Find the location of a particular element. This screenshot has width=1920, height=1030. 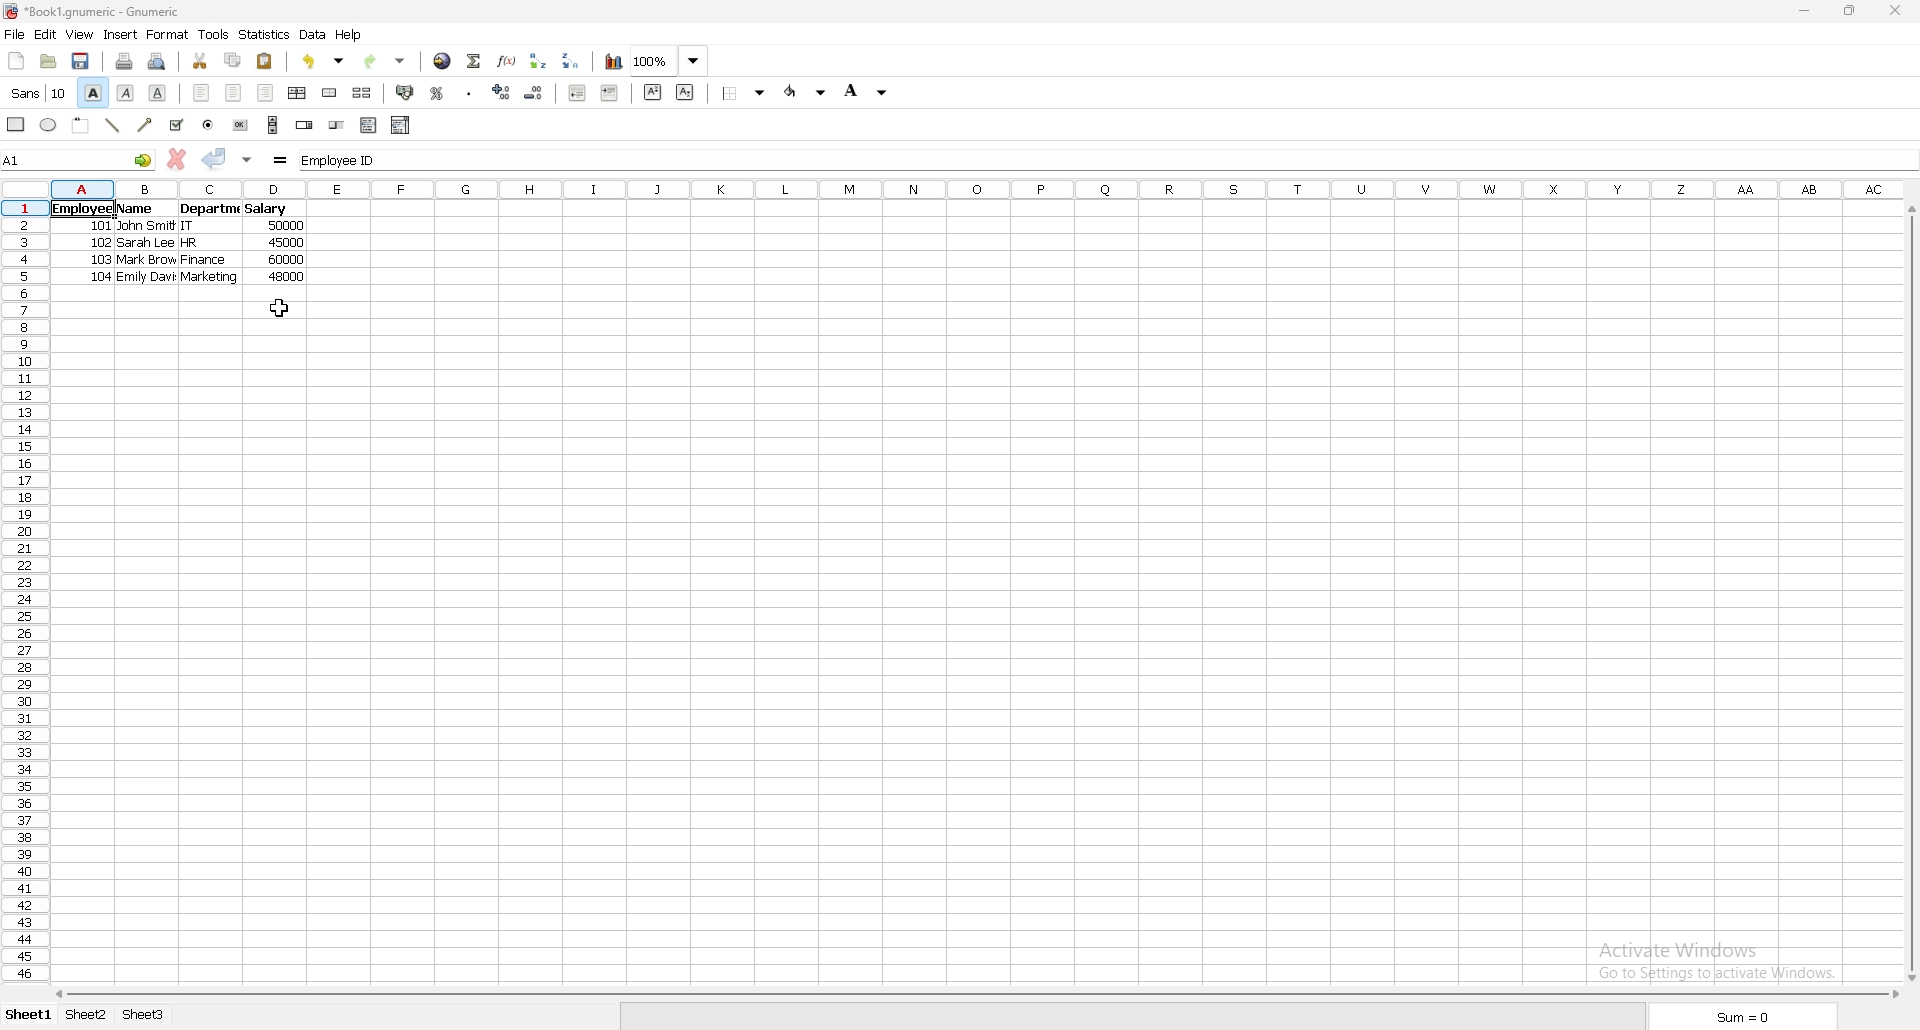

tickbox is located at coordinates (176, 125).